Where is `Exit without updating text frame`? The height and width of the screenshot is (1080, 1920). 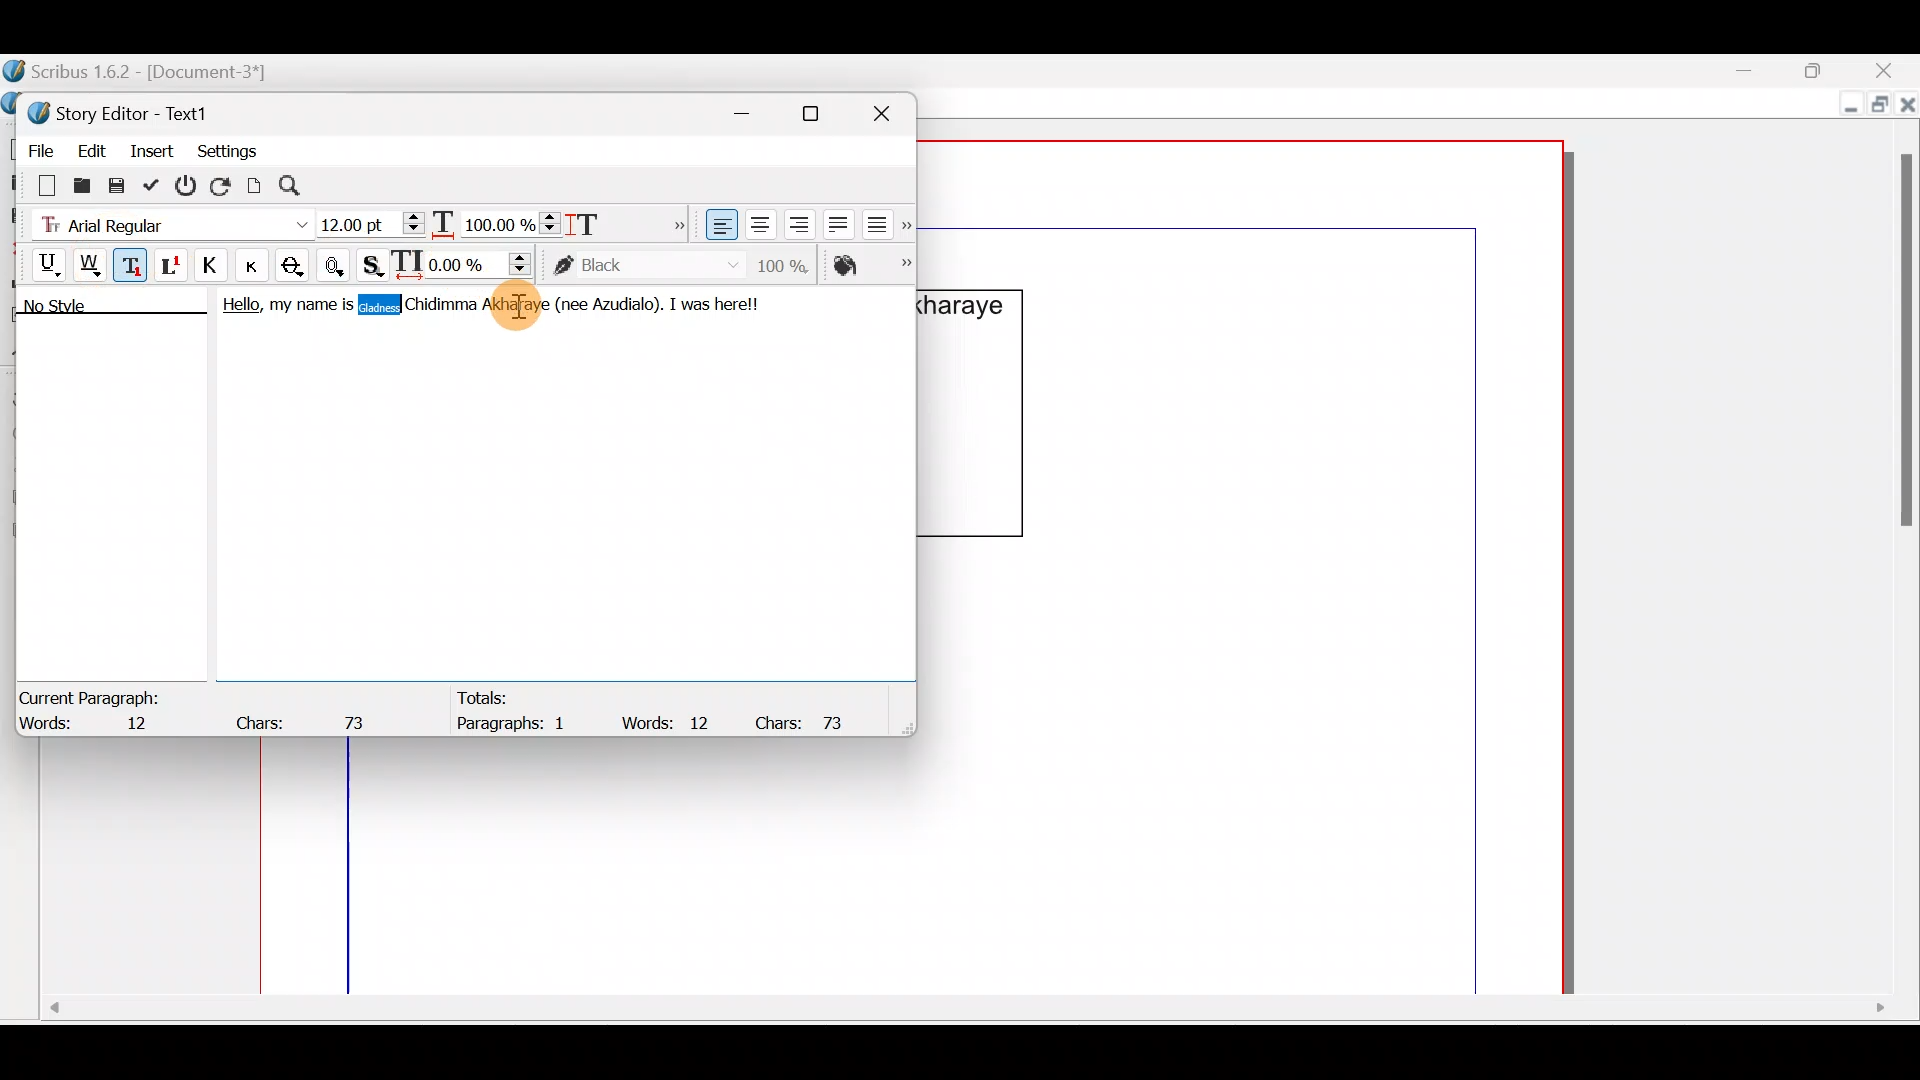 Exit without updating text frame is located at coordinates (189, 185).